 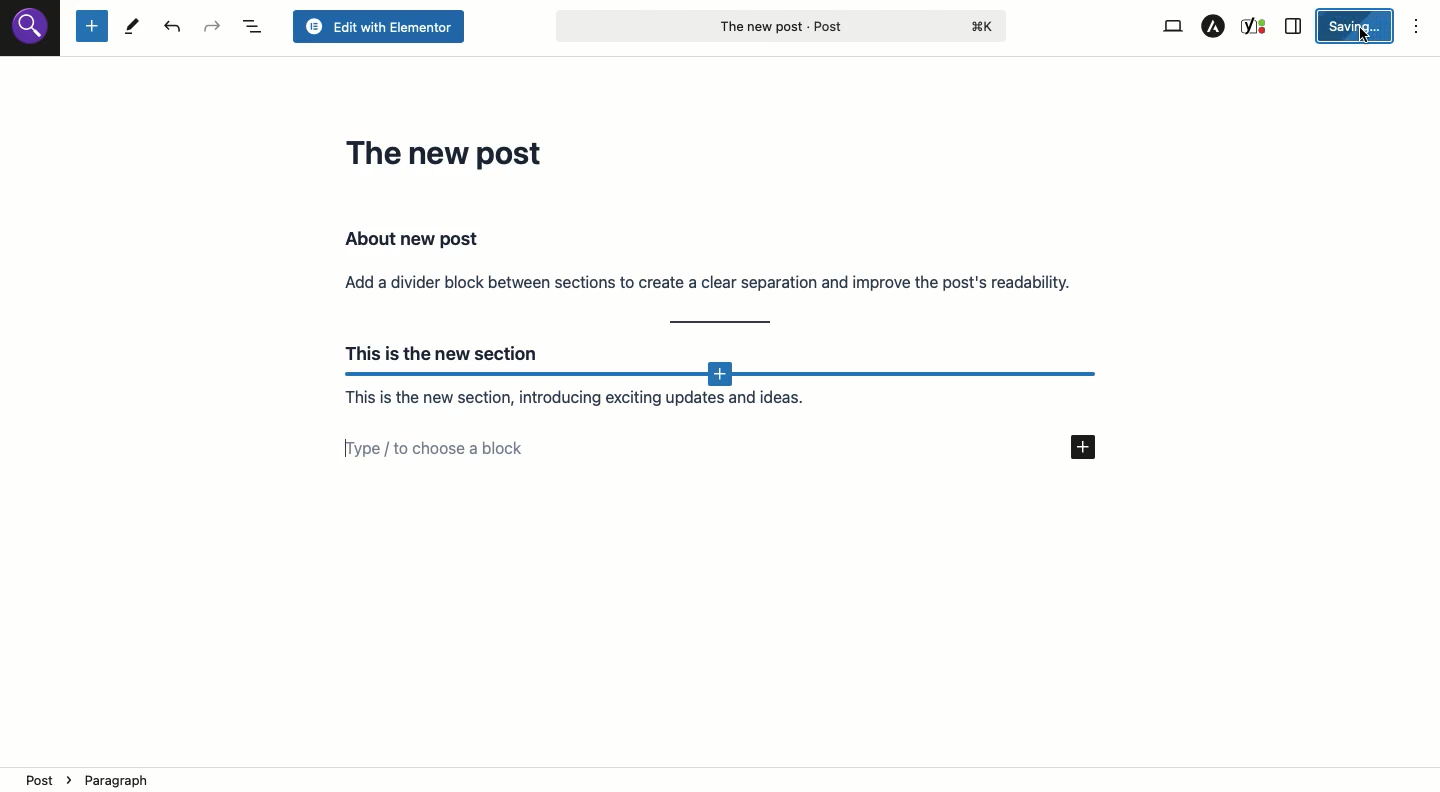 I want to click on Document overview, so click(x=255, y=27).